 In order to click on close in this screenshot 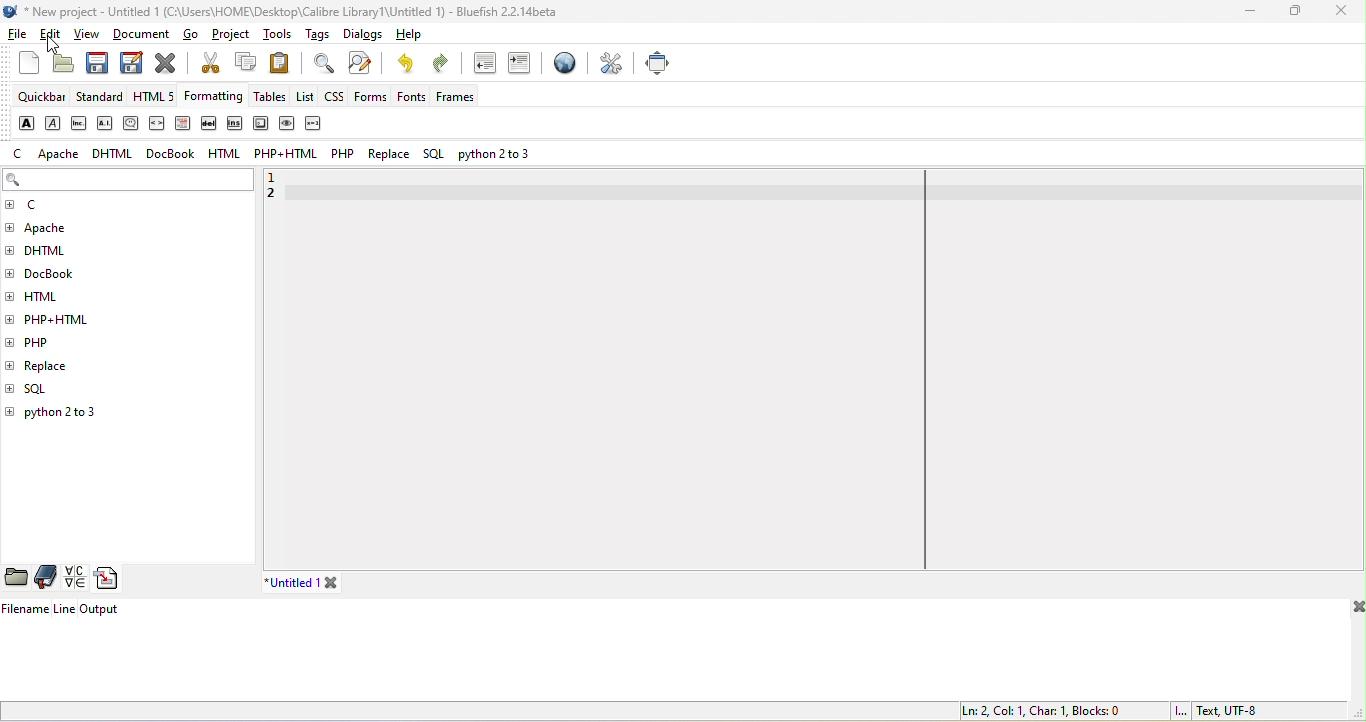, I will do `click(166, 62)`.